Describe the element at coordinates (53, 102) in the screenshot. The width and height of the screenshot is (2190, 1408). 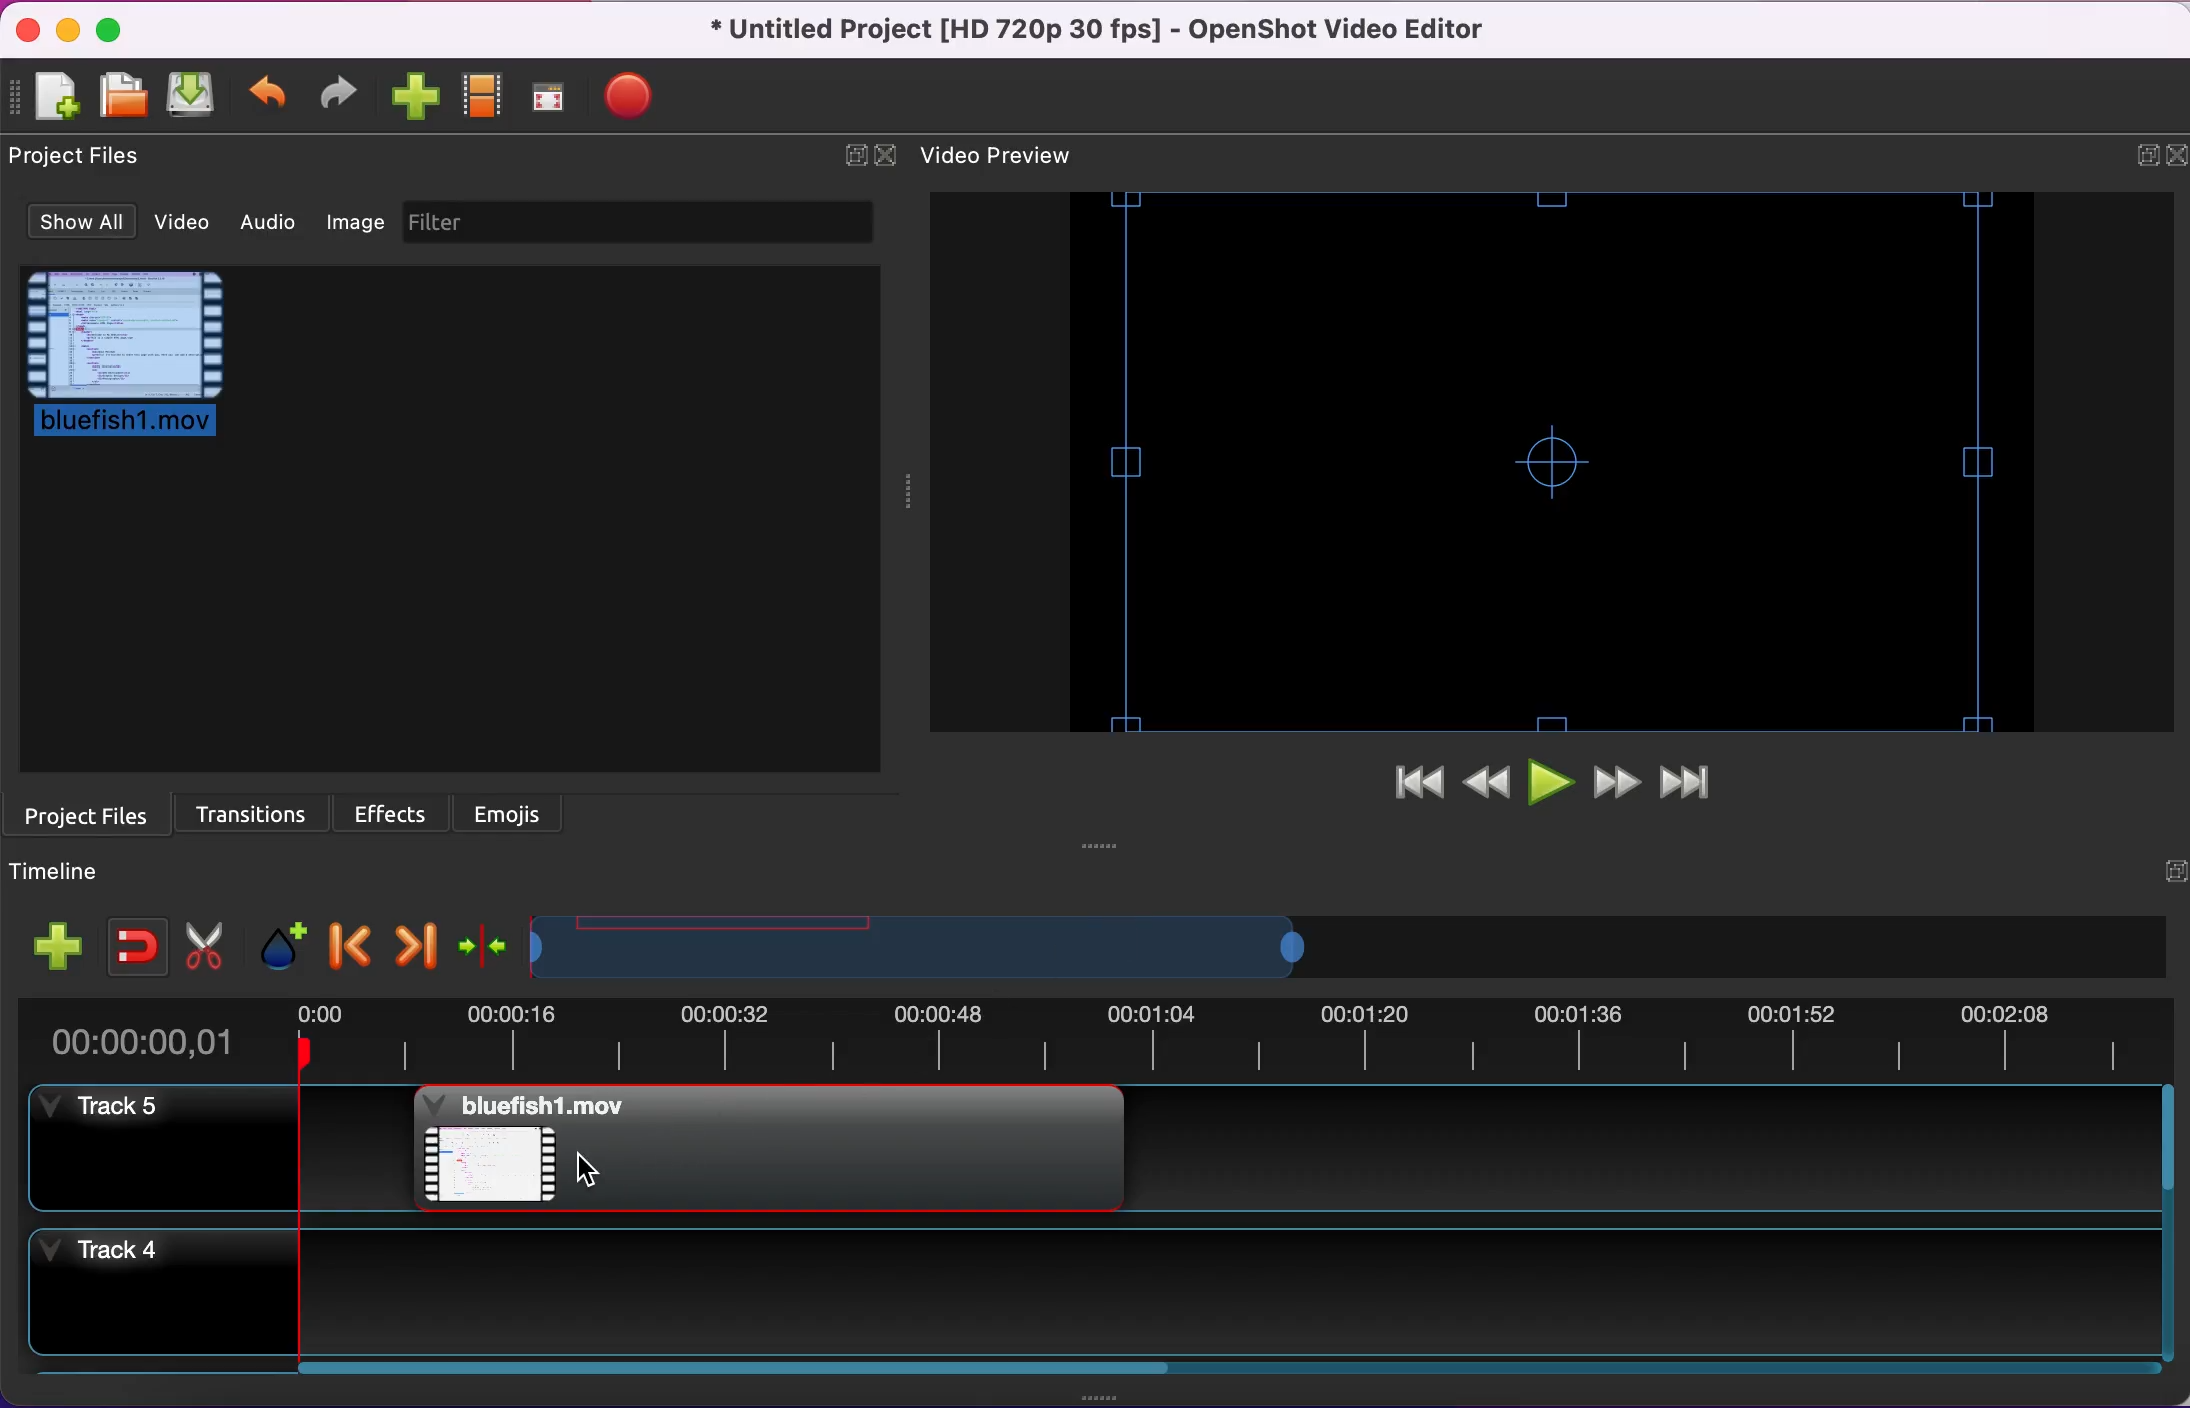
I see `new project` at that location.